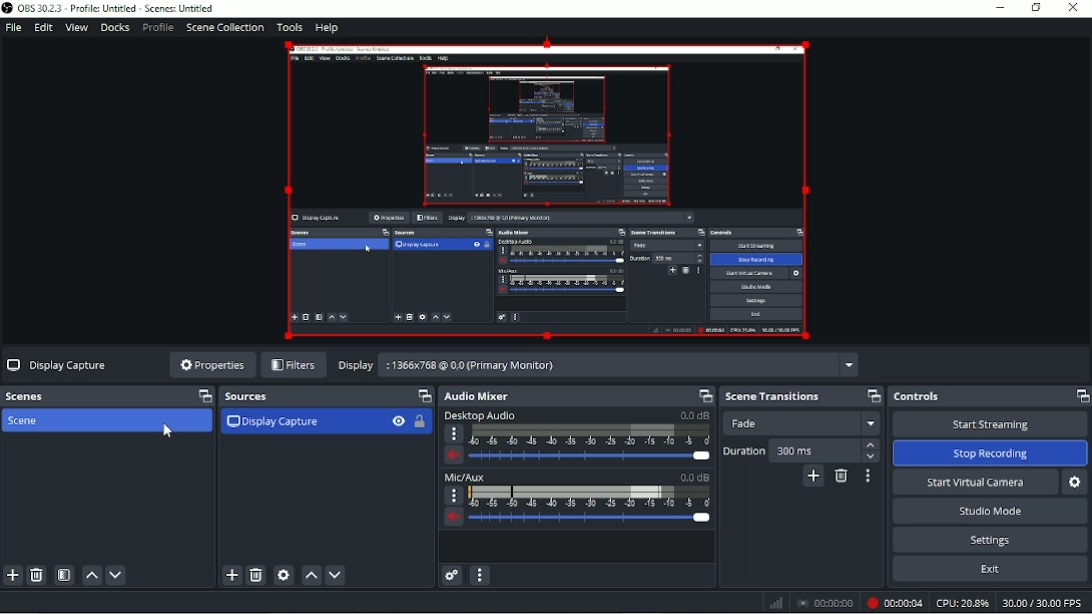 Image resolution: width=1092 pixels, height=614 pixels. What do you see at coordinates (962, 603) in the screenshot?
I see `CPU: 20.8%` at bounding box center [962, 603].